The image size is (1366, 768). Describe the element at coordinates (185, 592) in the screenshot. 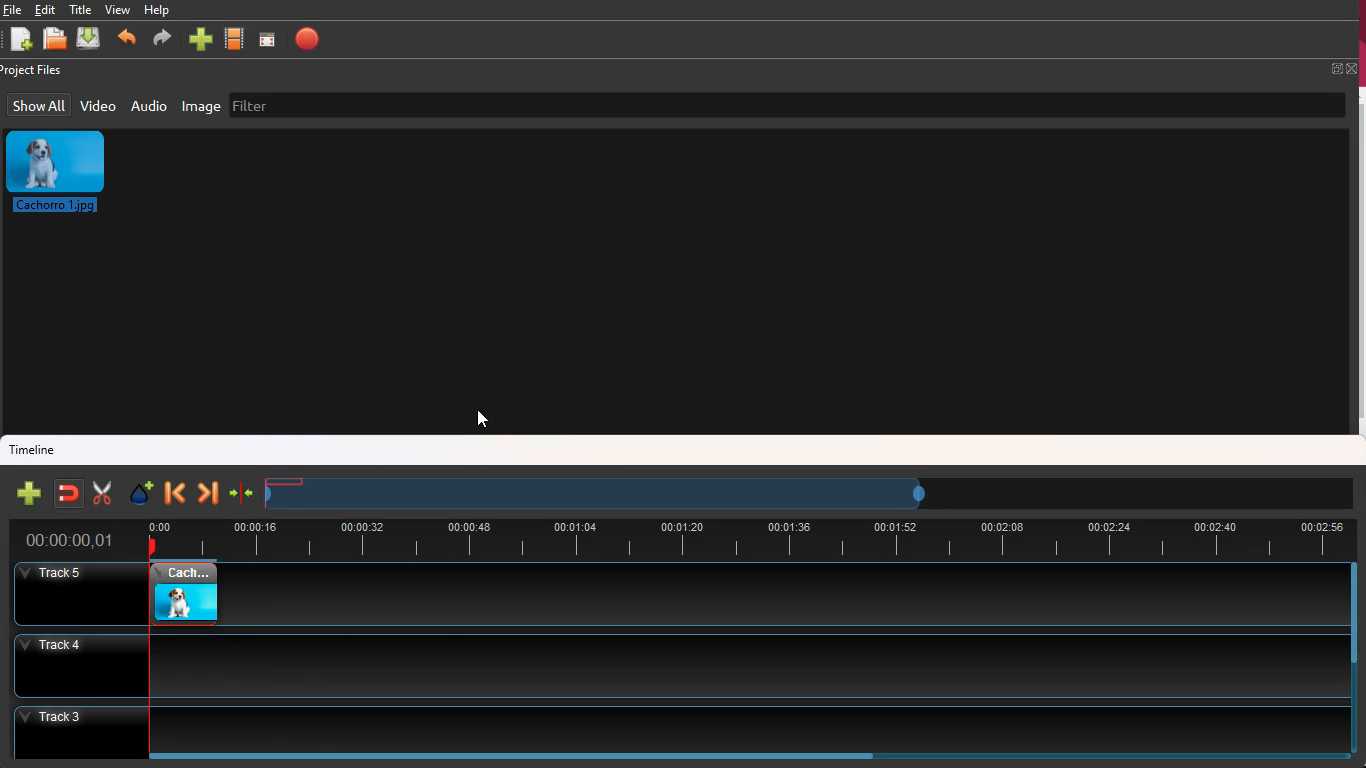

I see `` at that location.